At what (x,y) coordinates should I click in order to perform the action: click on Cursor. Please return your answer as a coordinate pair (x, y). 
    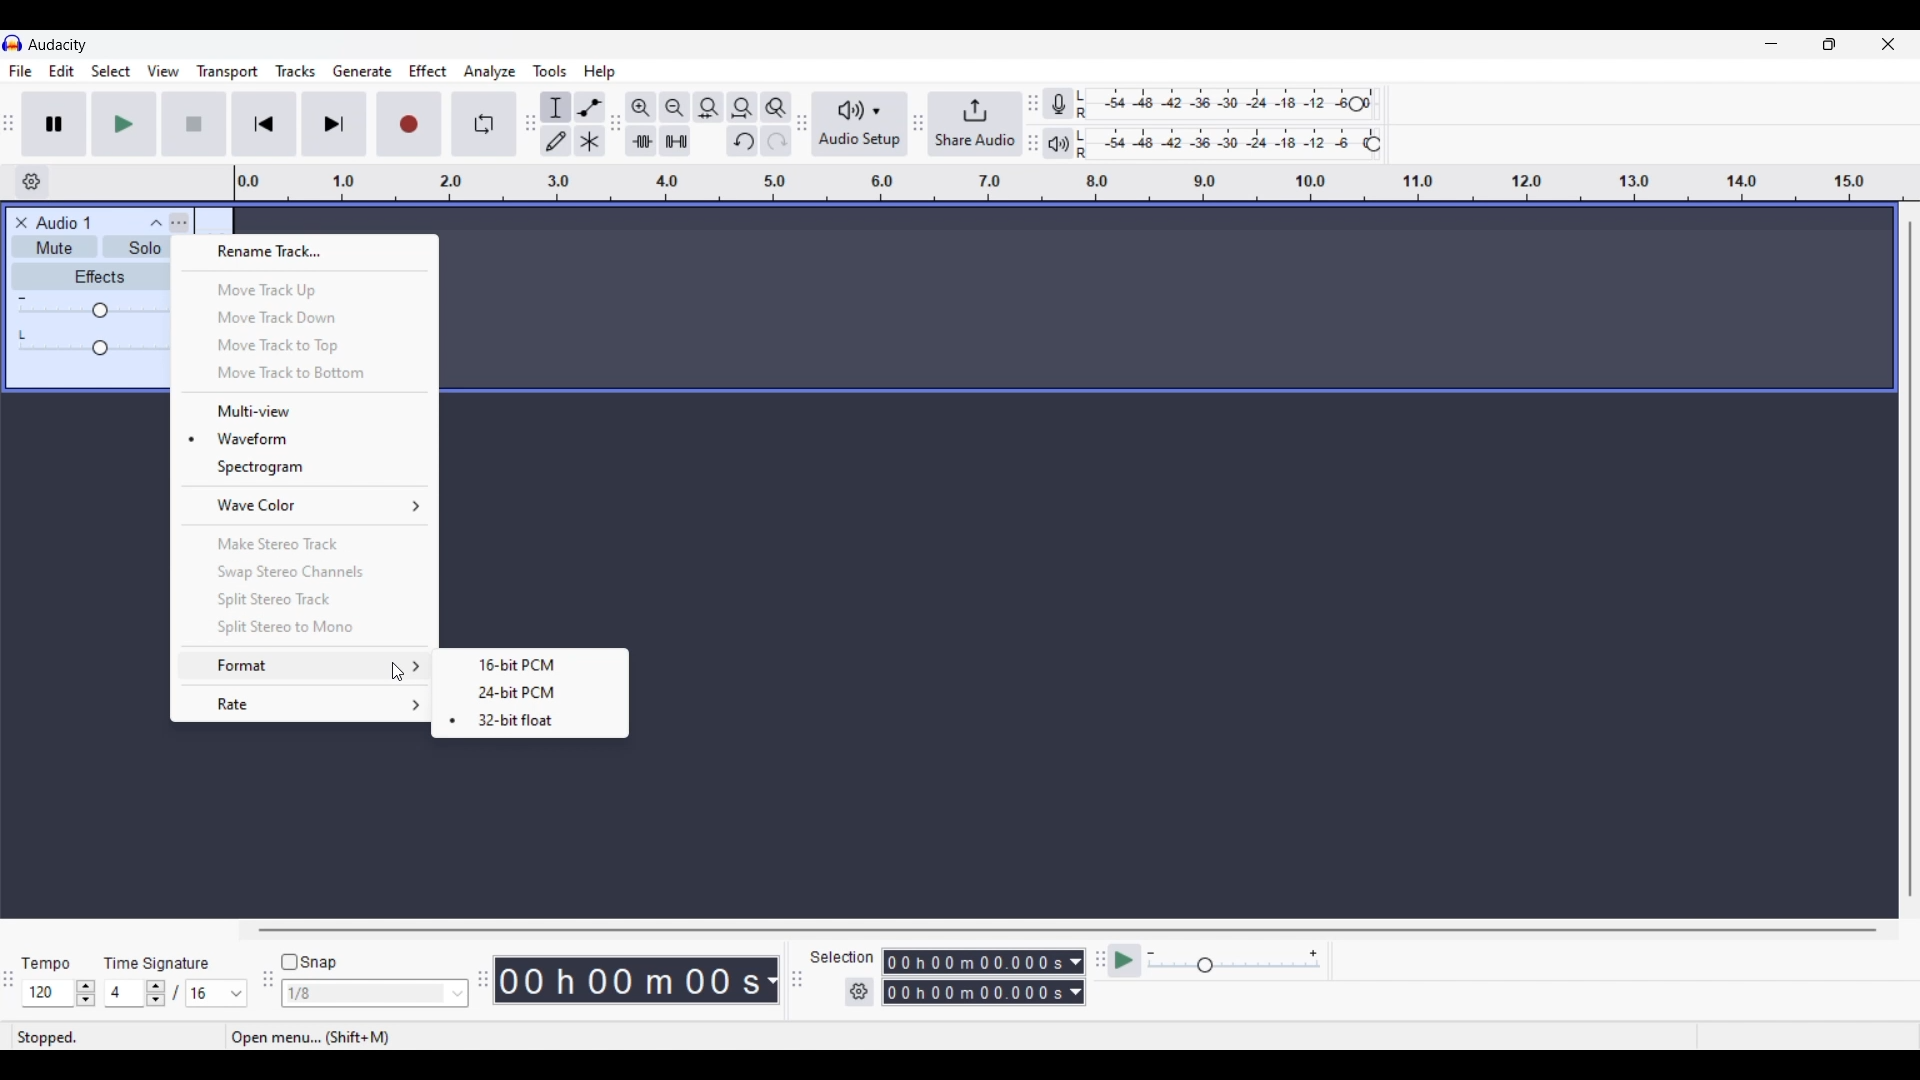
    Looking at the image, I should click on (399, 673).